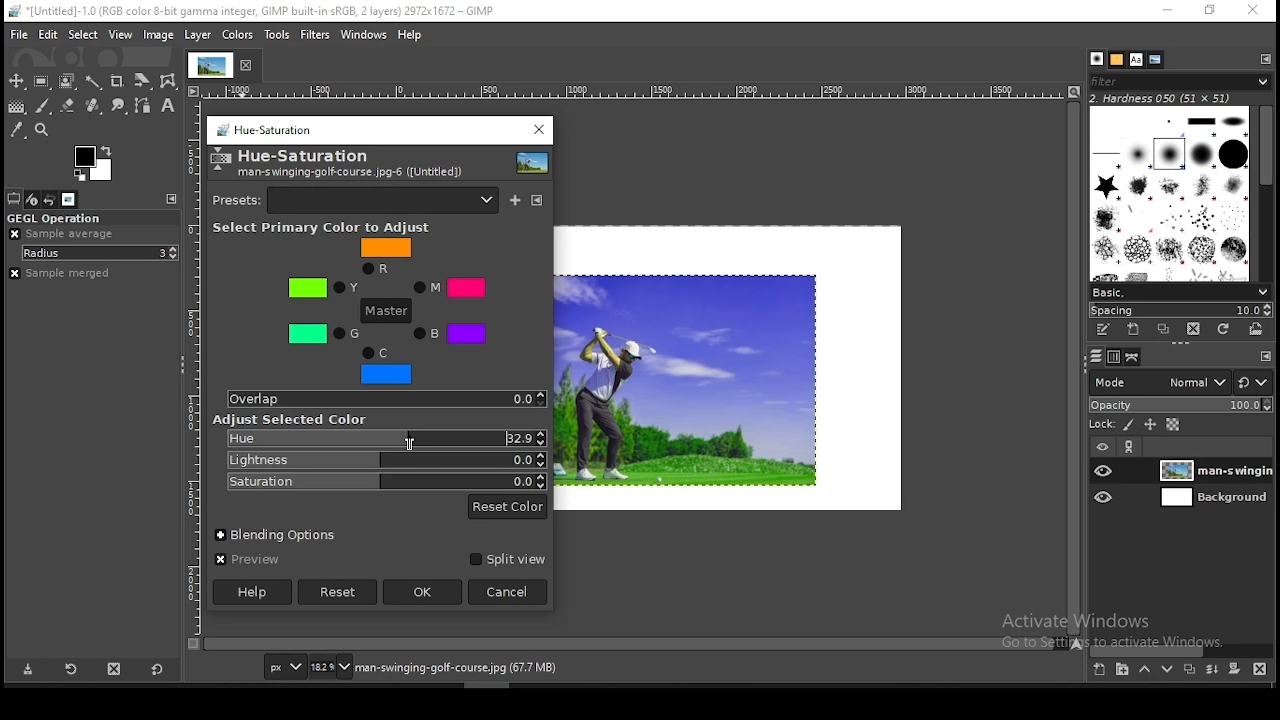 The width and height of the screenshot is (1280, 720). I want to click on ok, so click(423, 593).